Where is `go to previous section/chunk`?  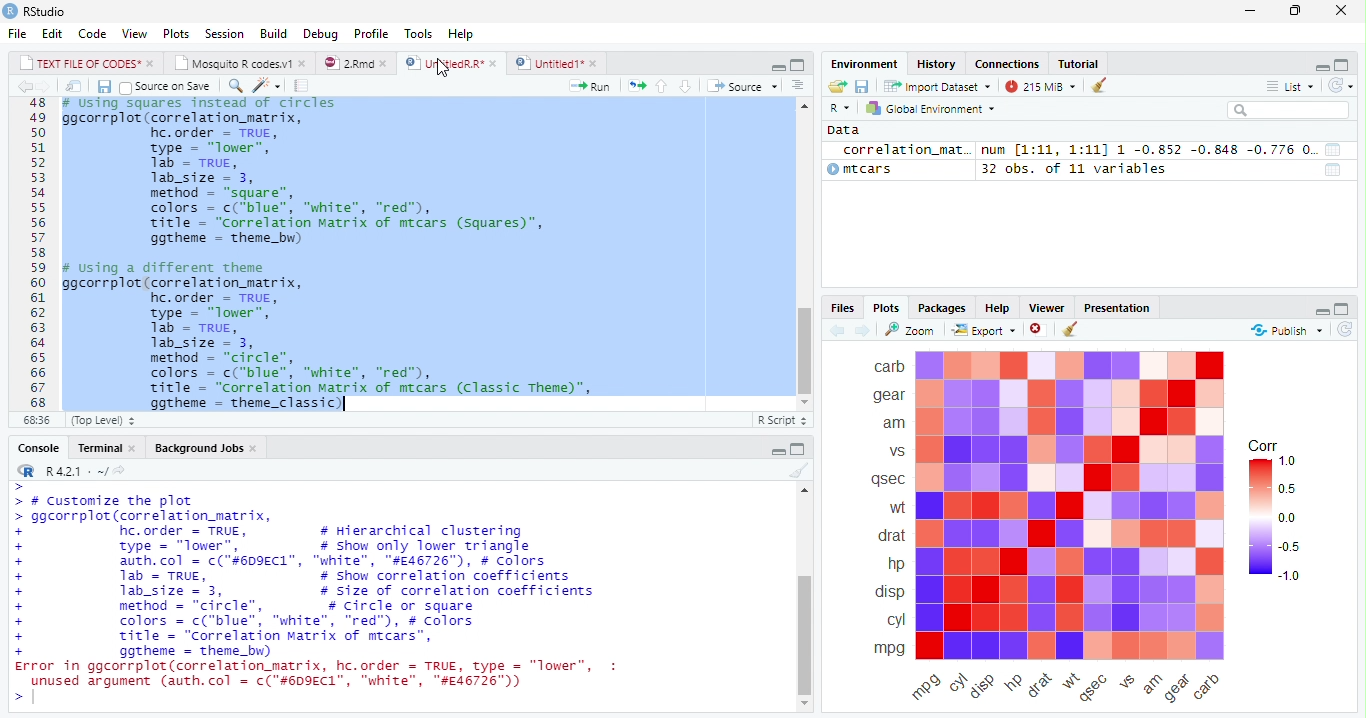 go to previous section/chunk is located at coordinates (661, 86).